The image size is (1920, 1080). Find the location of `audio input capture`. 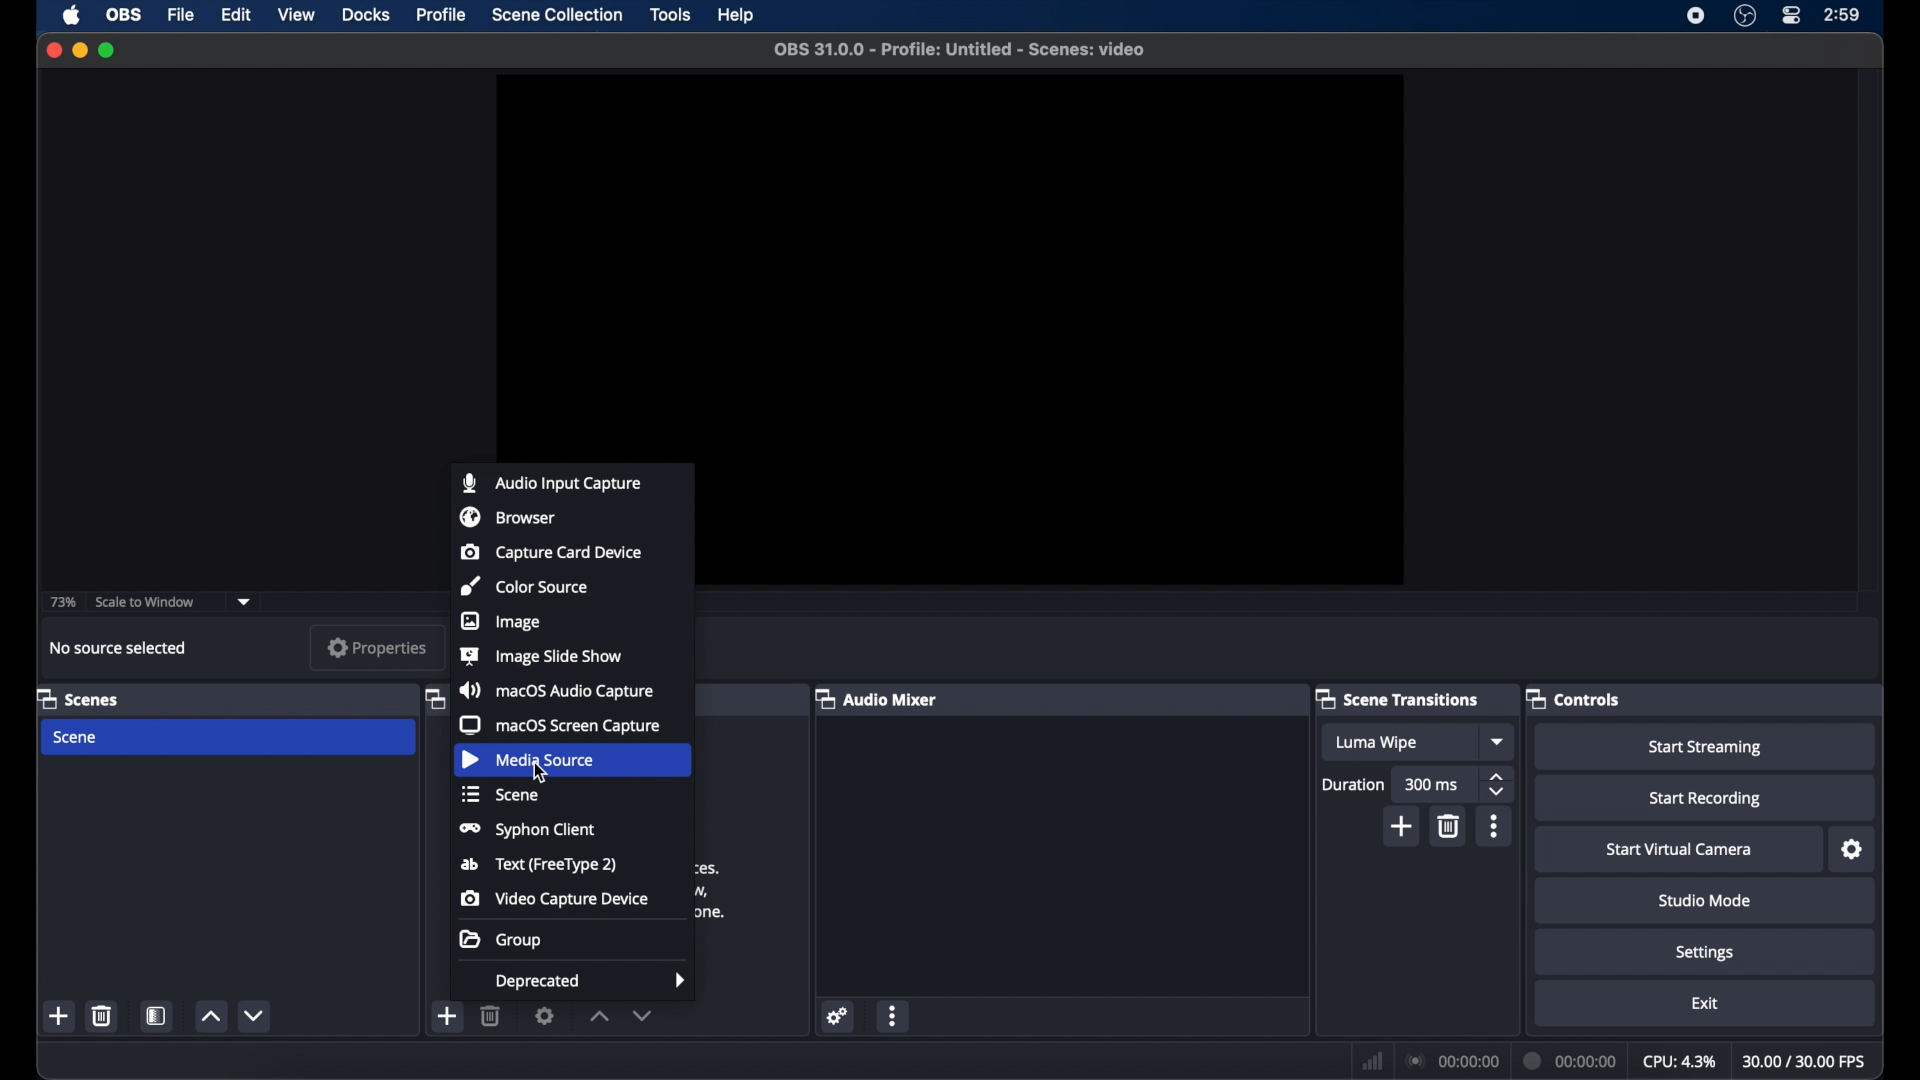

audio input capture is located at coordinates (551, 484).